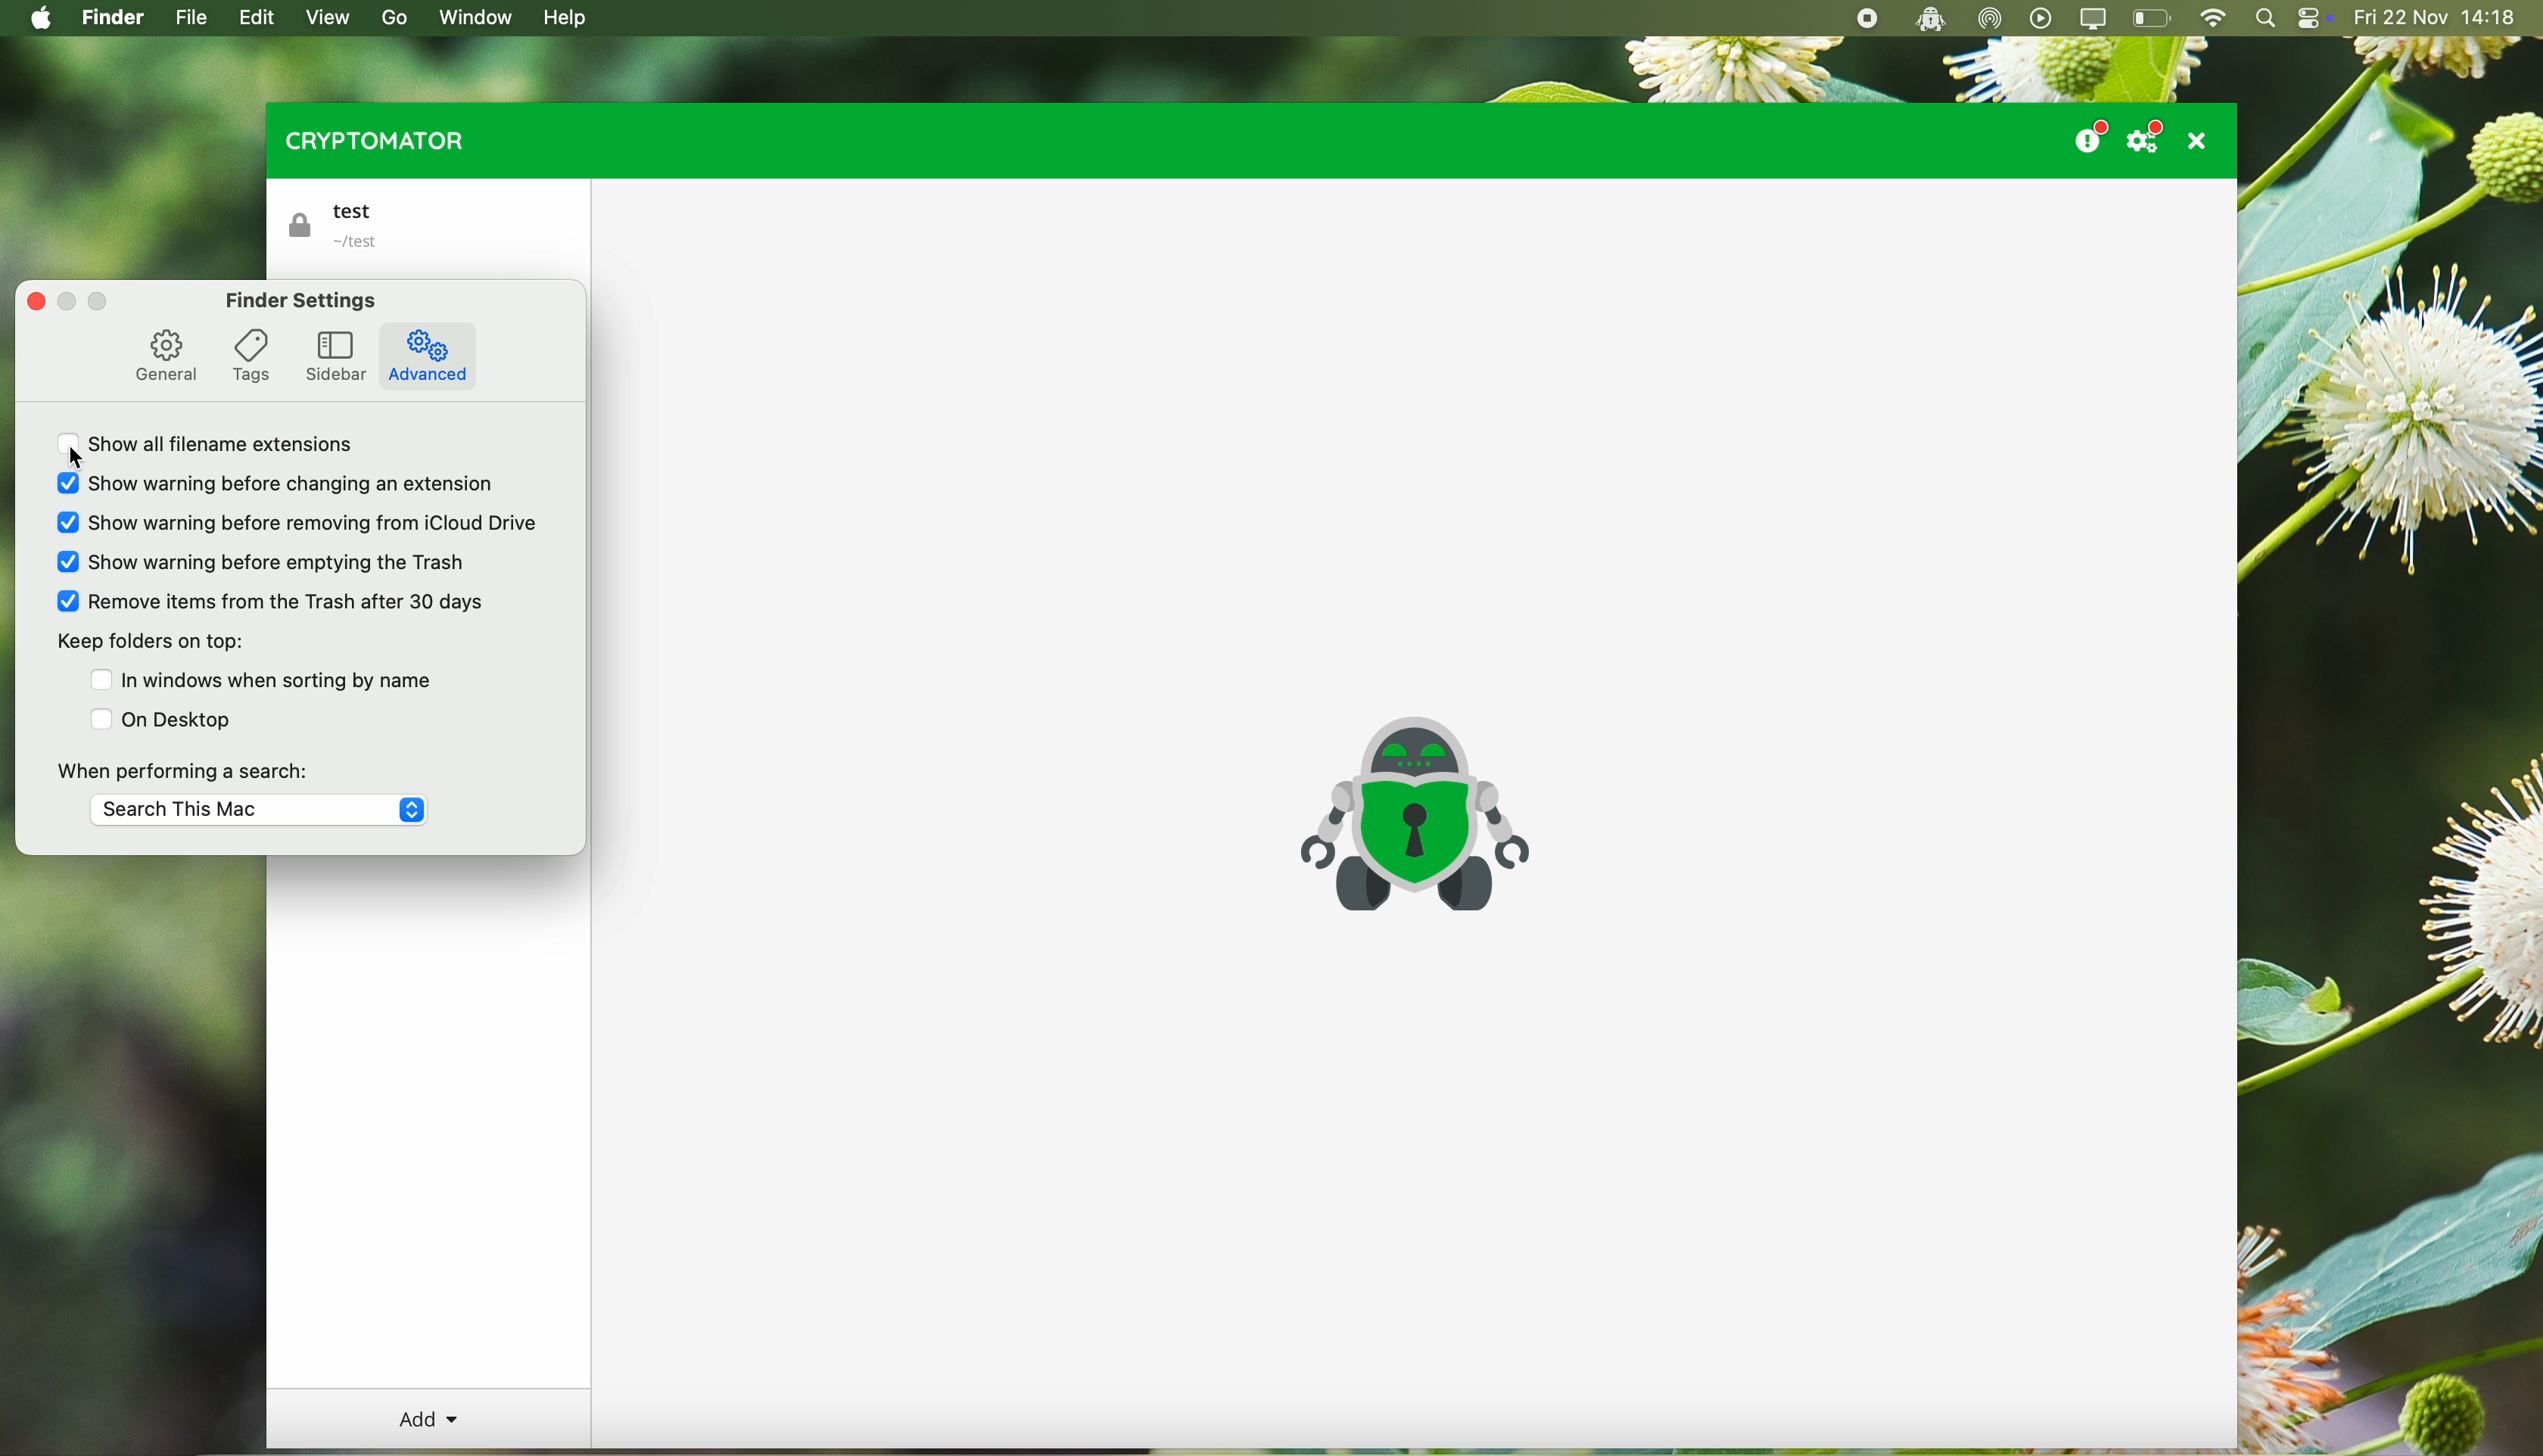  Describe the element at coordinates (32, 299) in the screenshot. I see `close pop-up` at that location.